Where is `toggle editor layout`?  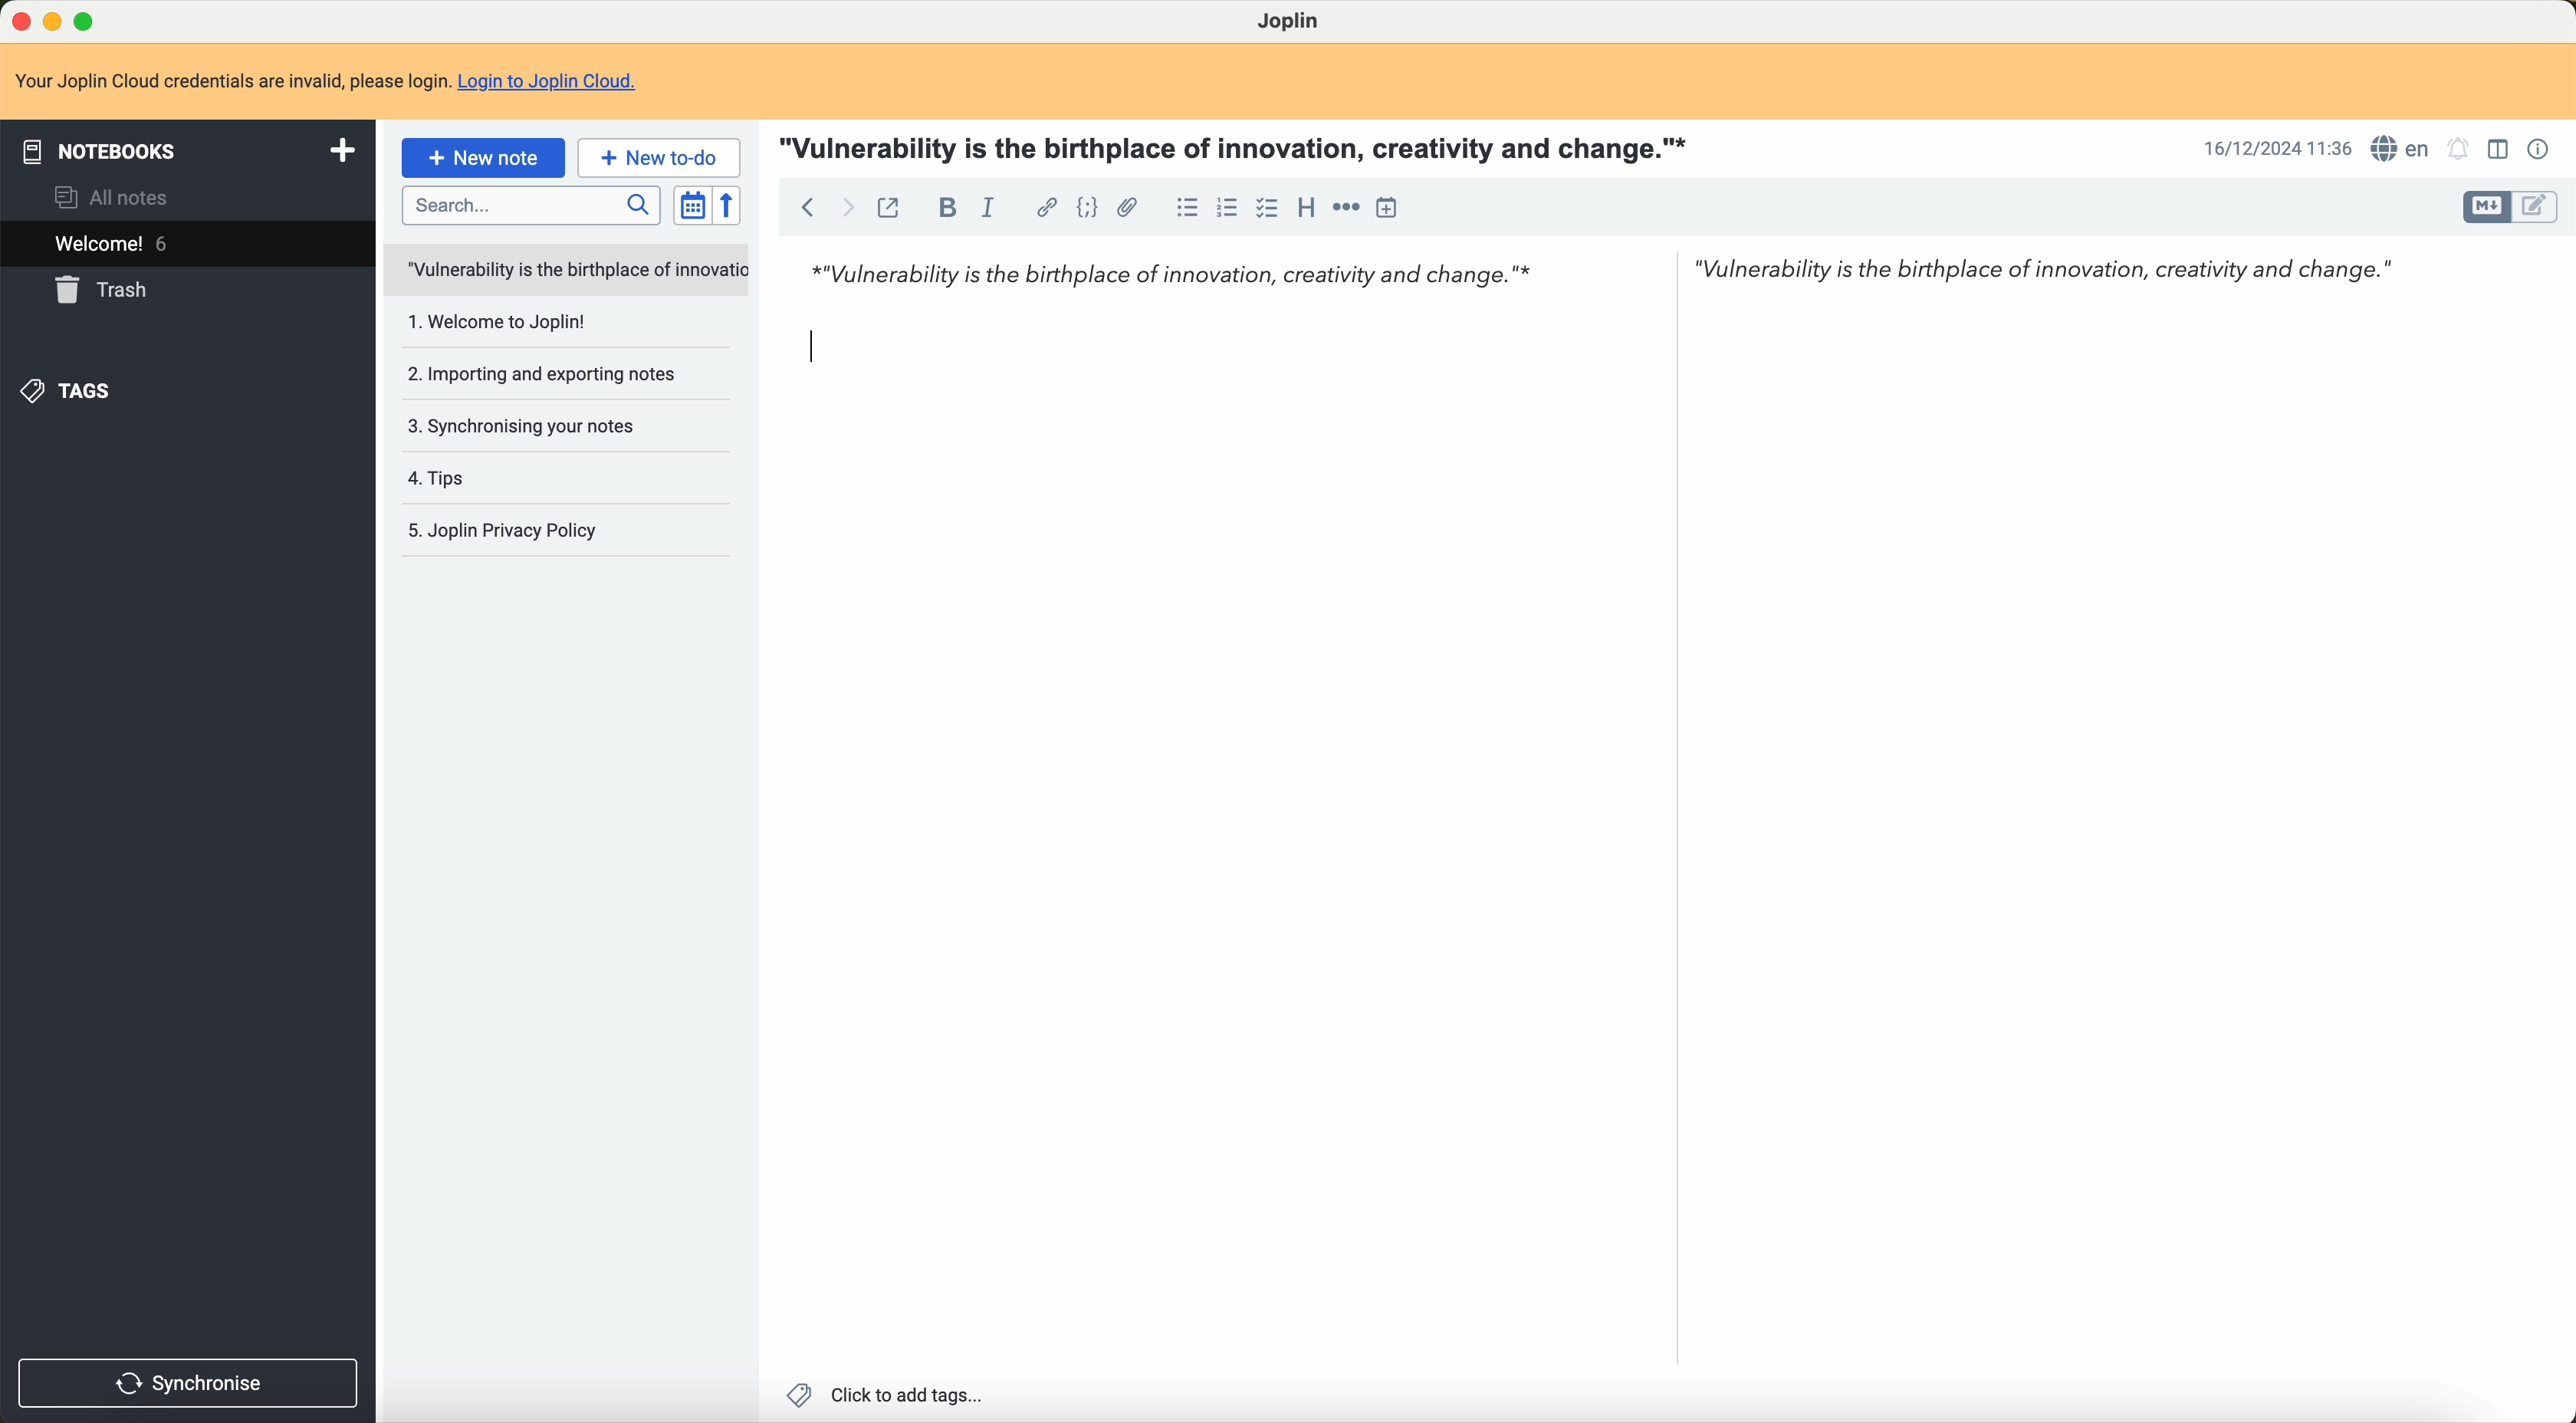 toggle editor layout is located at coordinates (2497, 152).